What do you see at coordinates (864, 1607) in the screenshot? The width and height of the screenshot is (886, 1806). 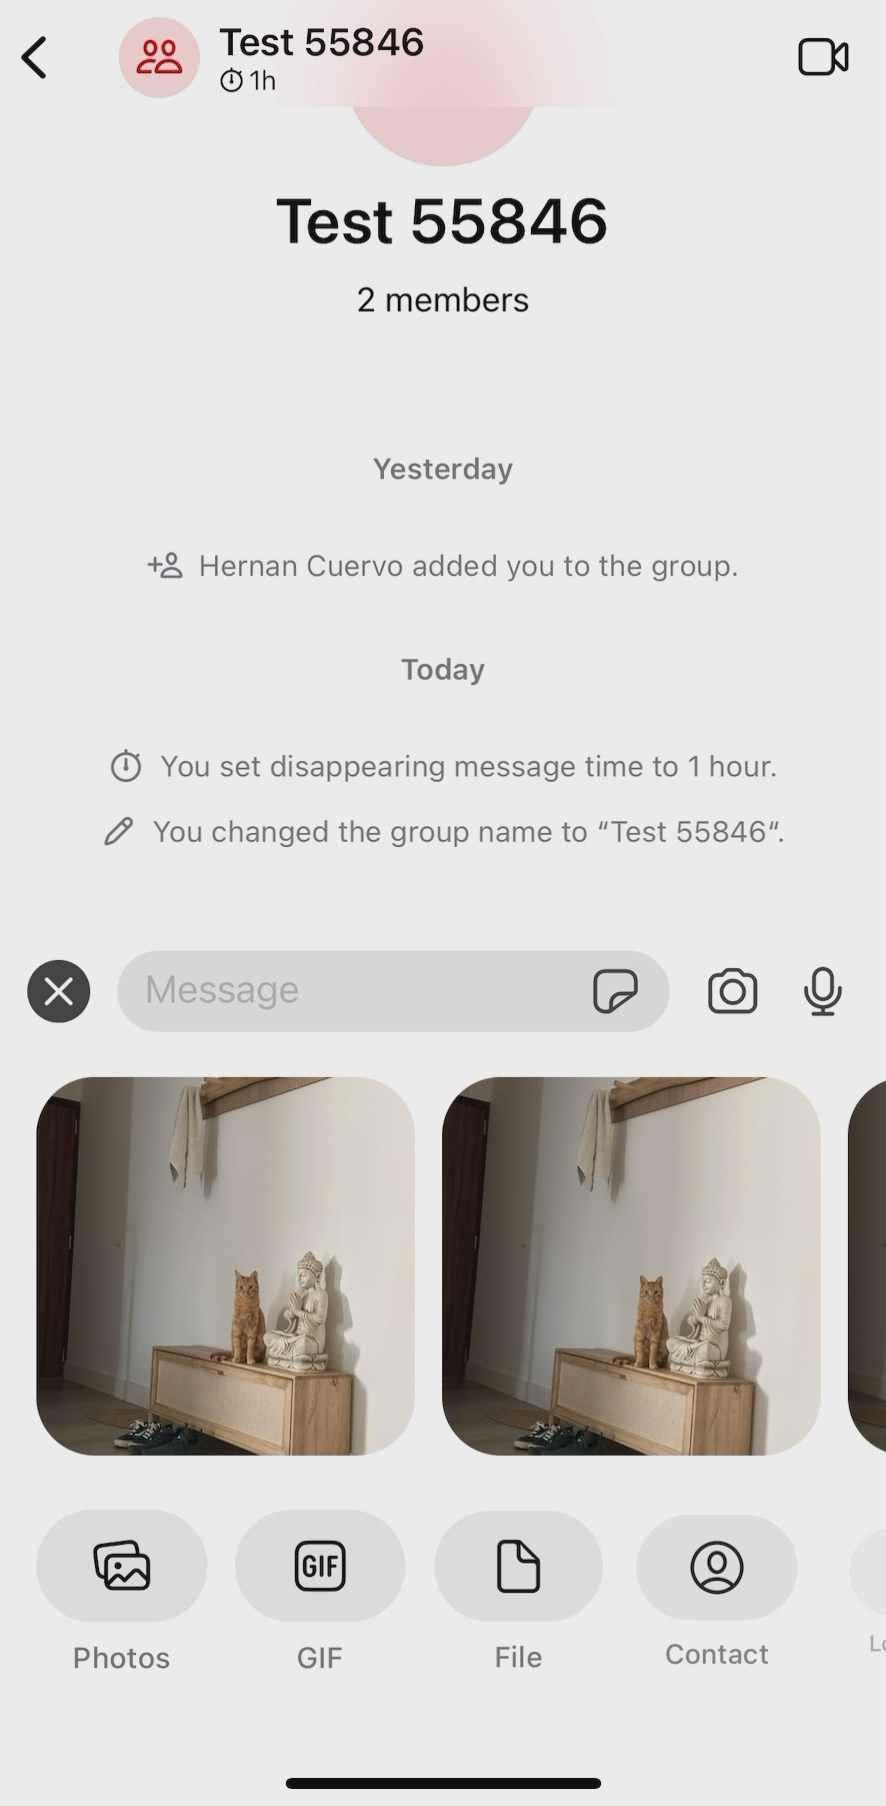 I see `button` at bounding box center [864, 1607].